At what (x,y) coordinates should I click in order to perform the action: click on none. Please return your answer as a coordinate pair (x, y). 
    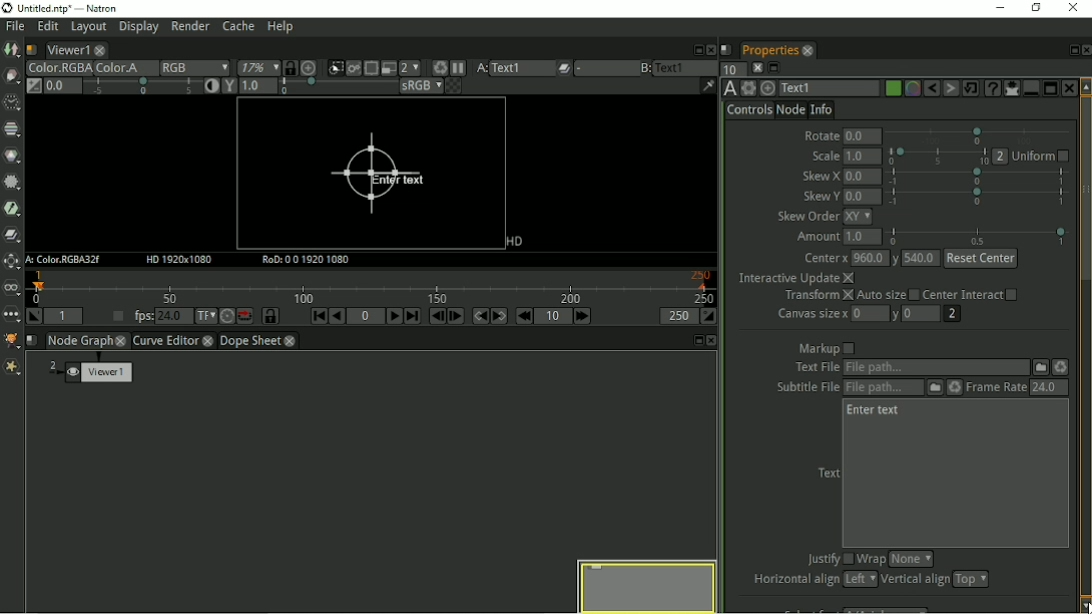
    Looking at the image, I should click on (915, 558).